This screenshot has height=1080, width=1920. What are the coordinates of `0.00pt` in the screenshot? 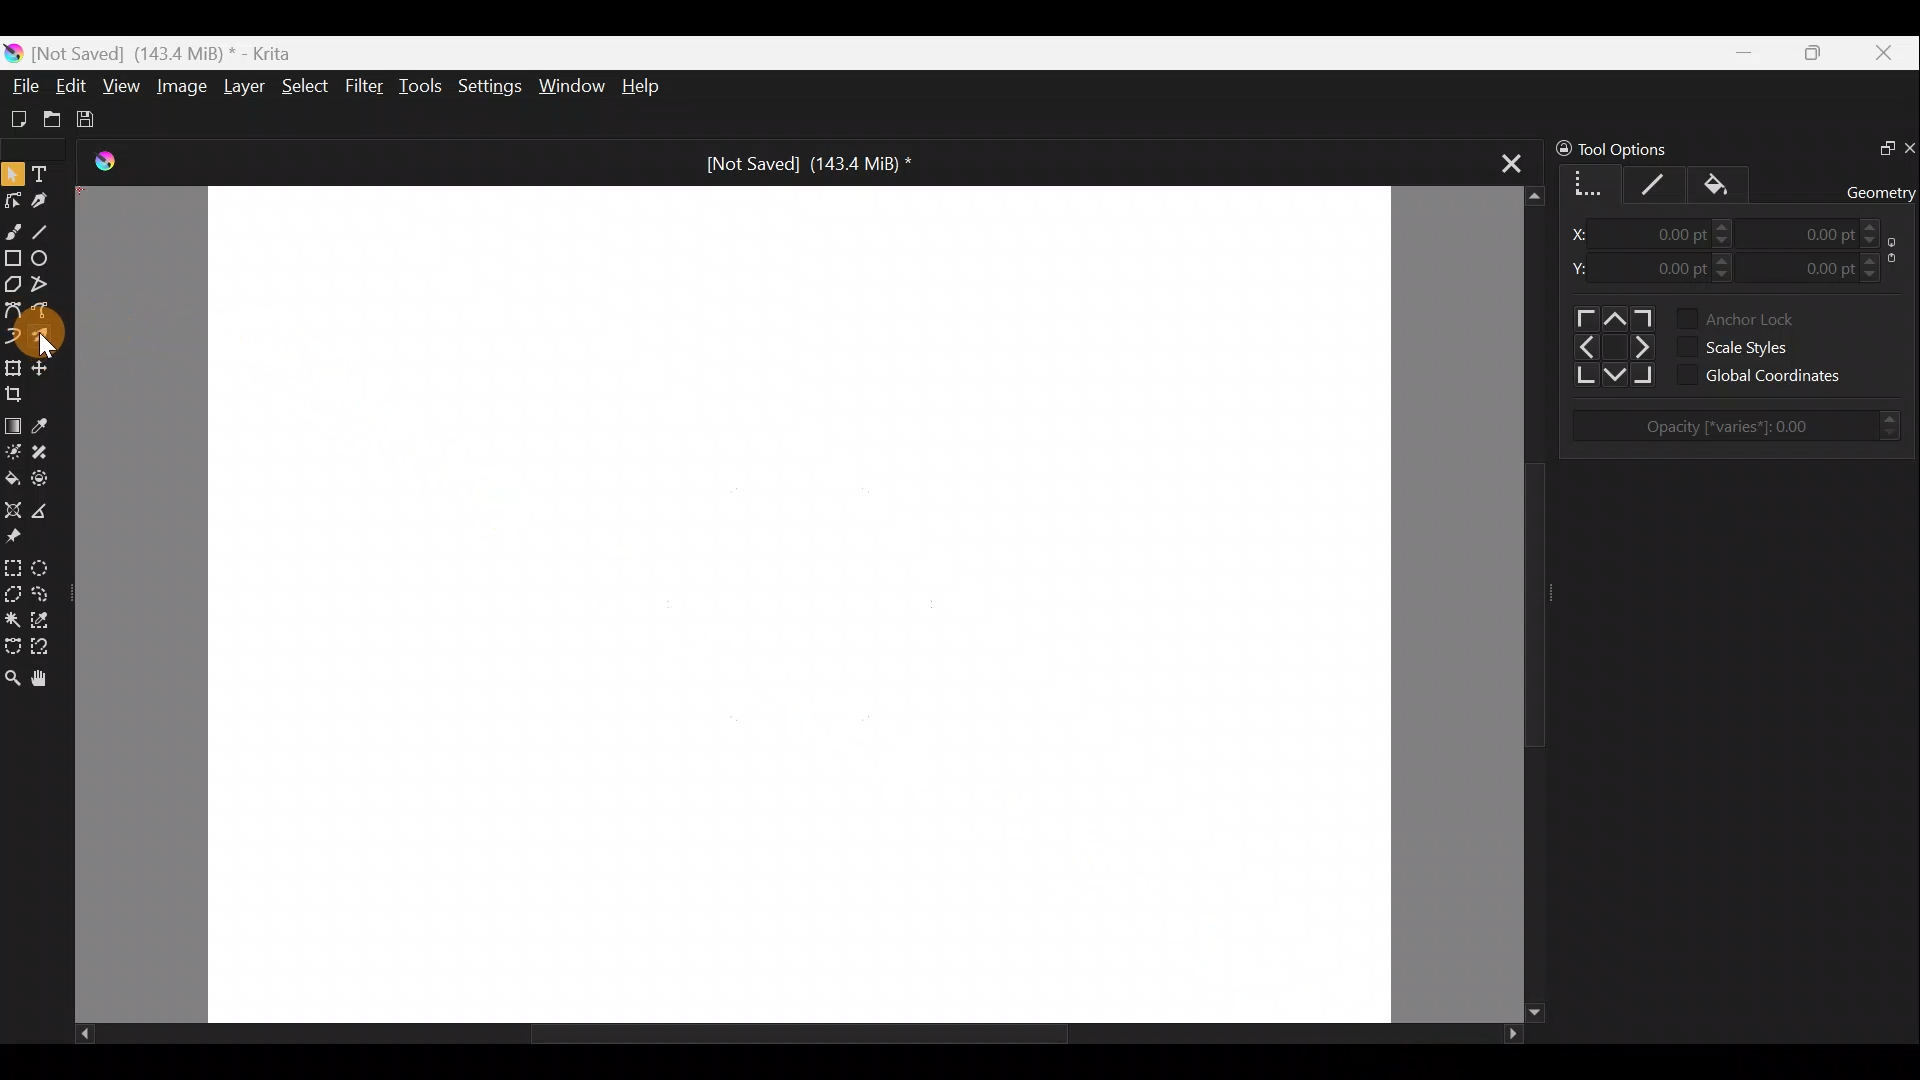 It's located at (1813, 264).